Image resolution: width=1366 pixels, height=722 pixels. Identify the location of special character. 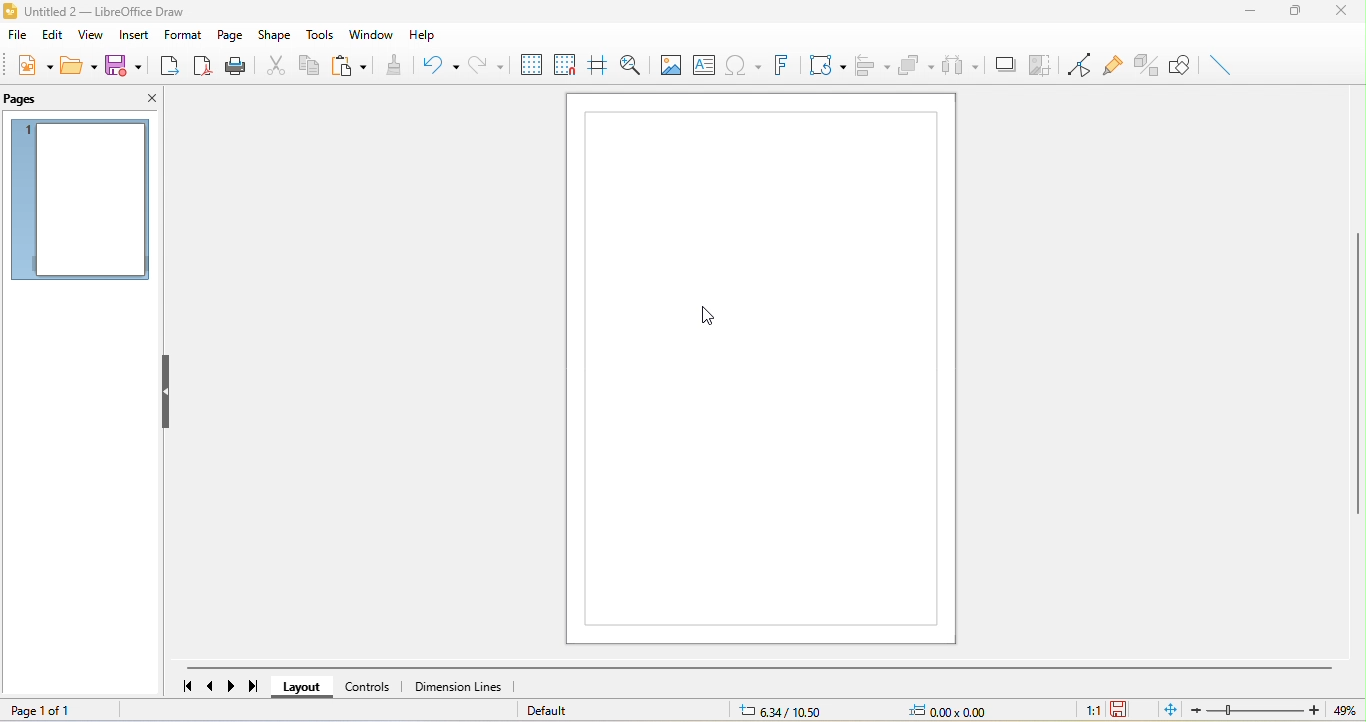
(746, 66).